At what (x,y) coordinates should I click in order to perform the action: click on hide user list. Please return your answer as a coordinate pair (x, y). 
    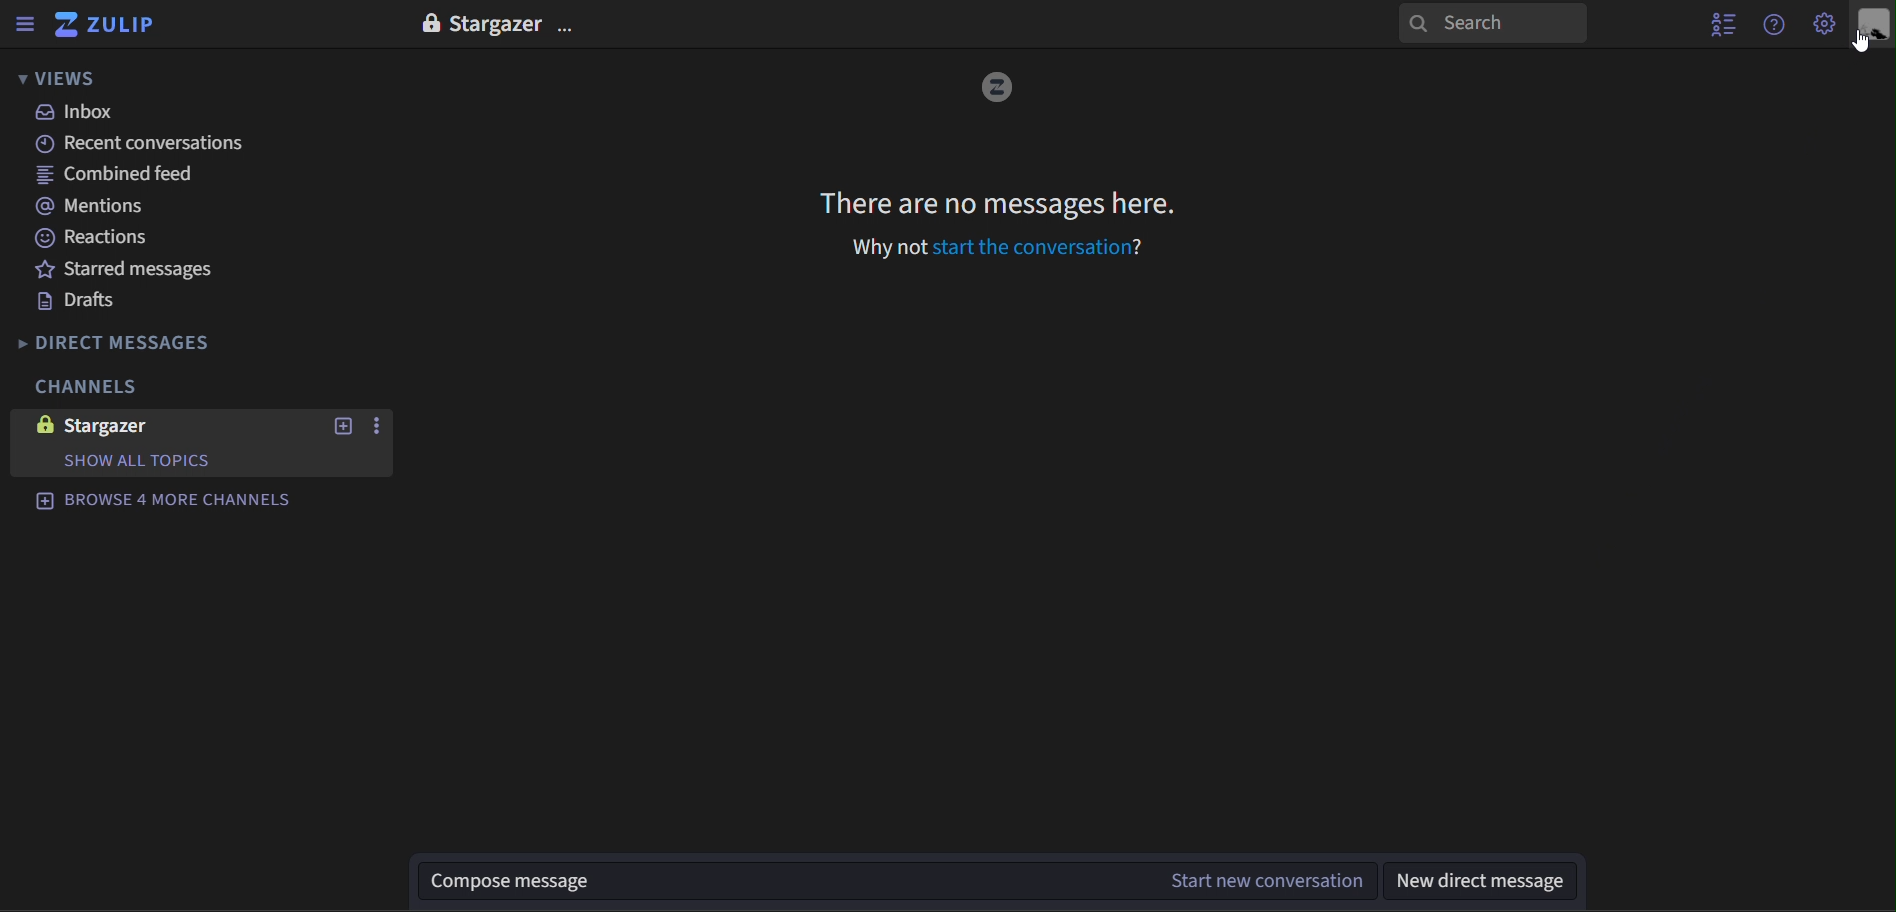
    Looking at the image, I should click on (1717, 27).